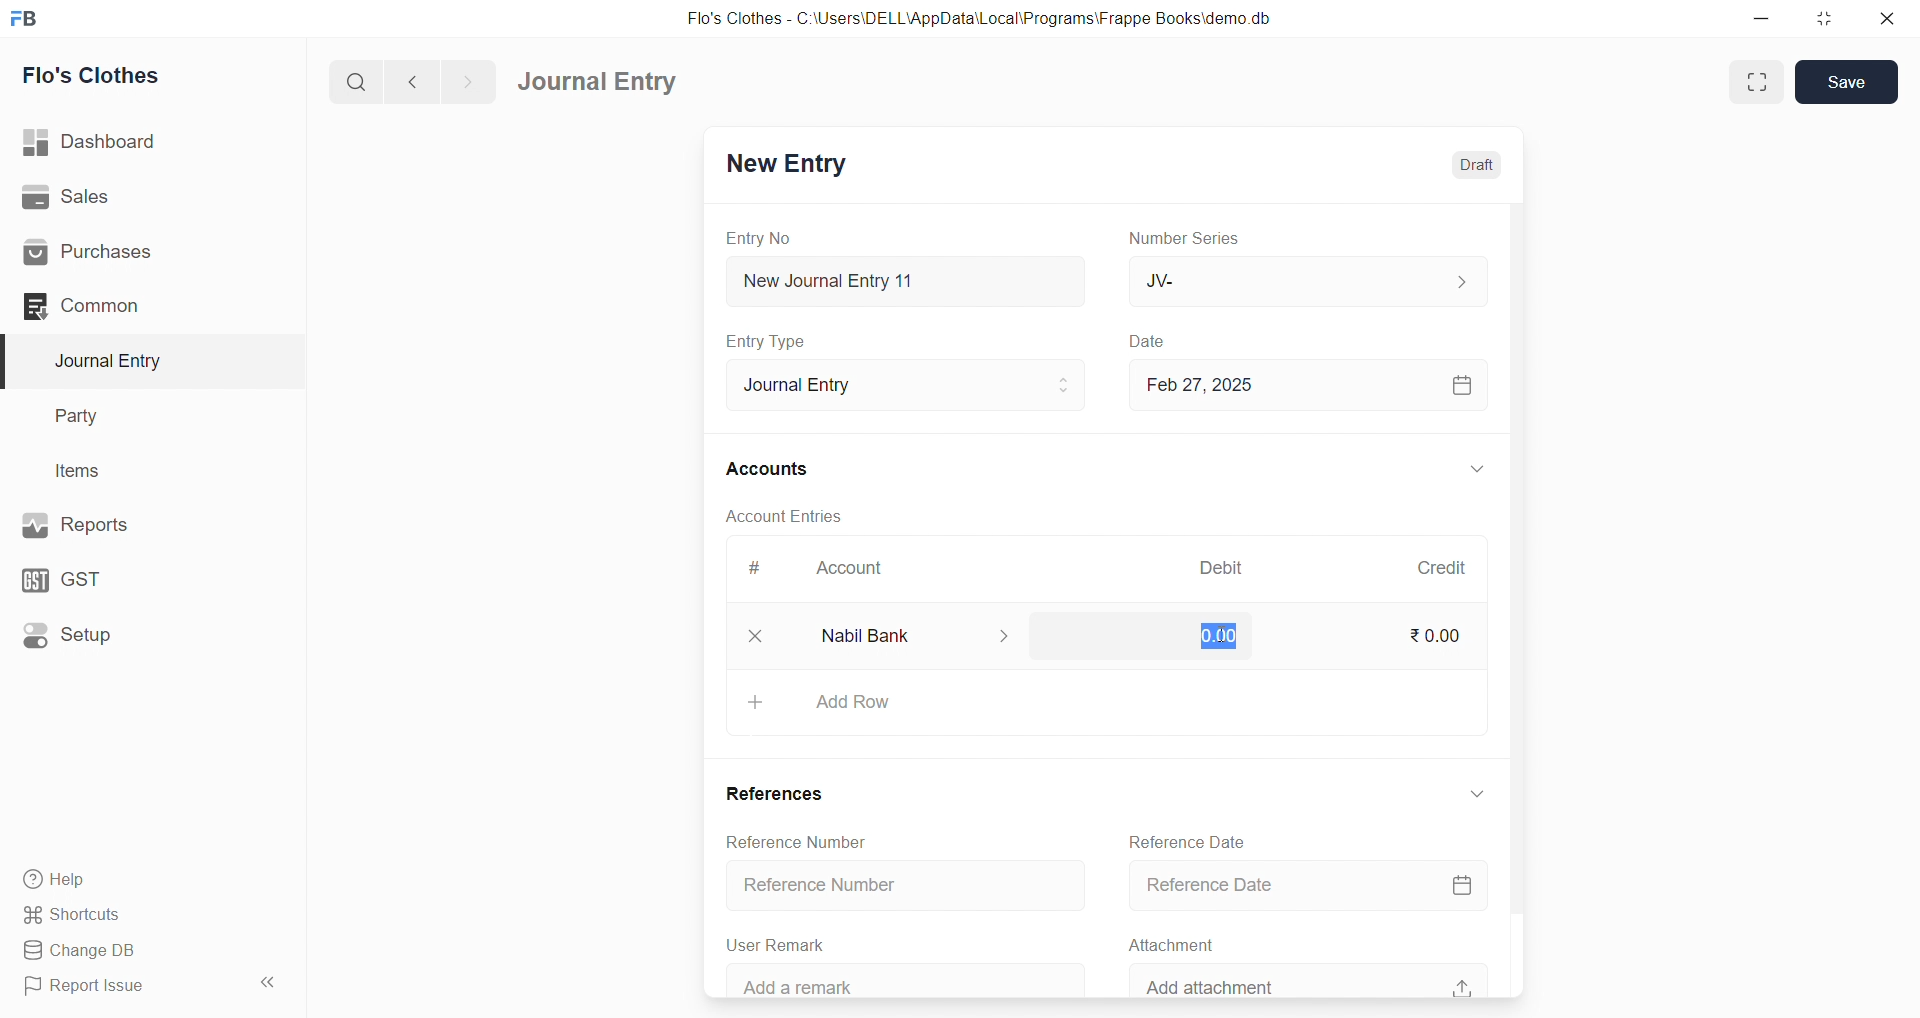 Image resolution: width=1920 pixels, height=1018 pixels. Describe the element at coordinates (1313, 979) in the screenshot. I see `Add attachment` at that location.